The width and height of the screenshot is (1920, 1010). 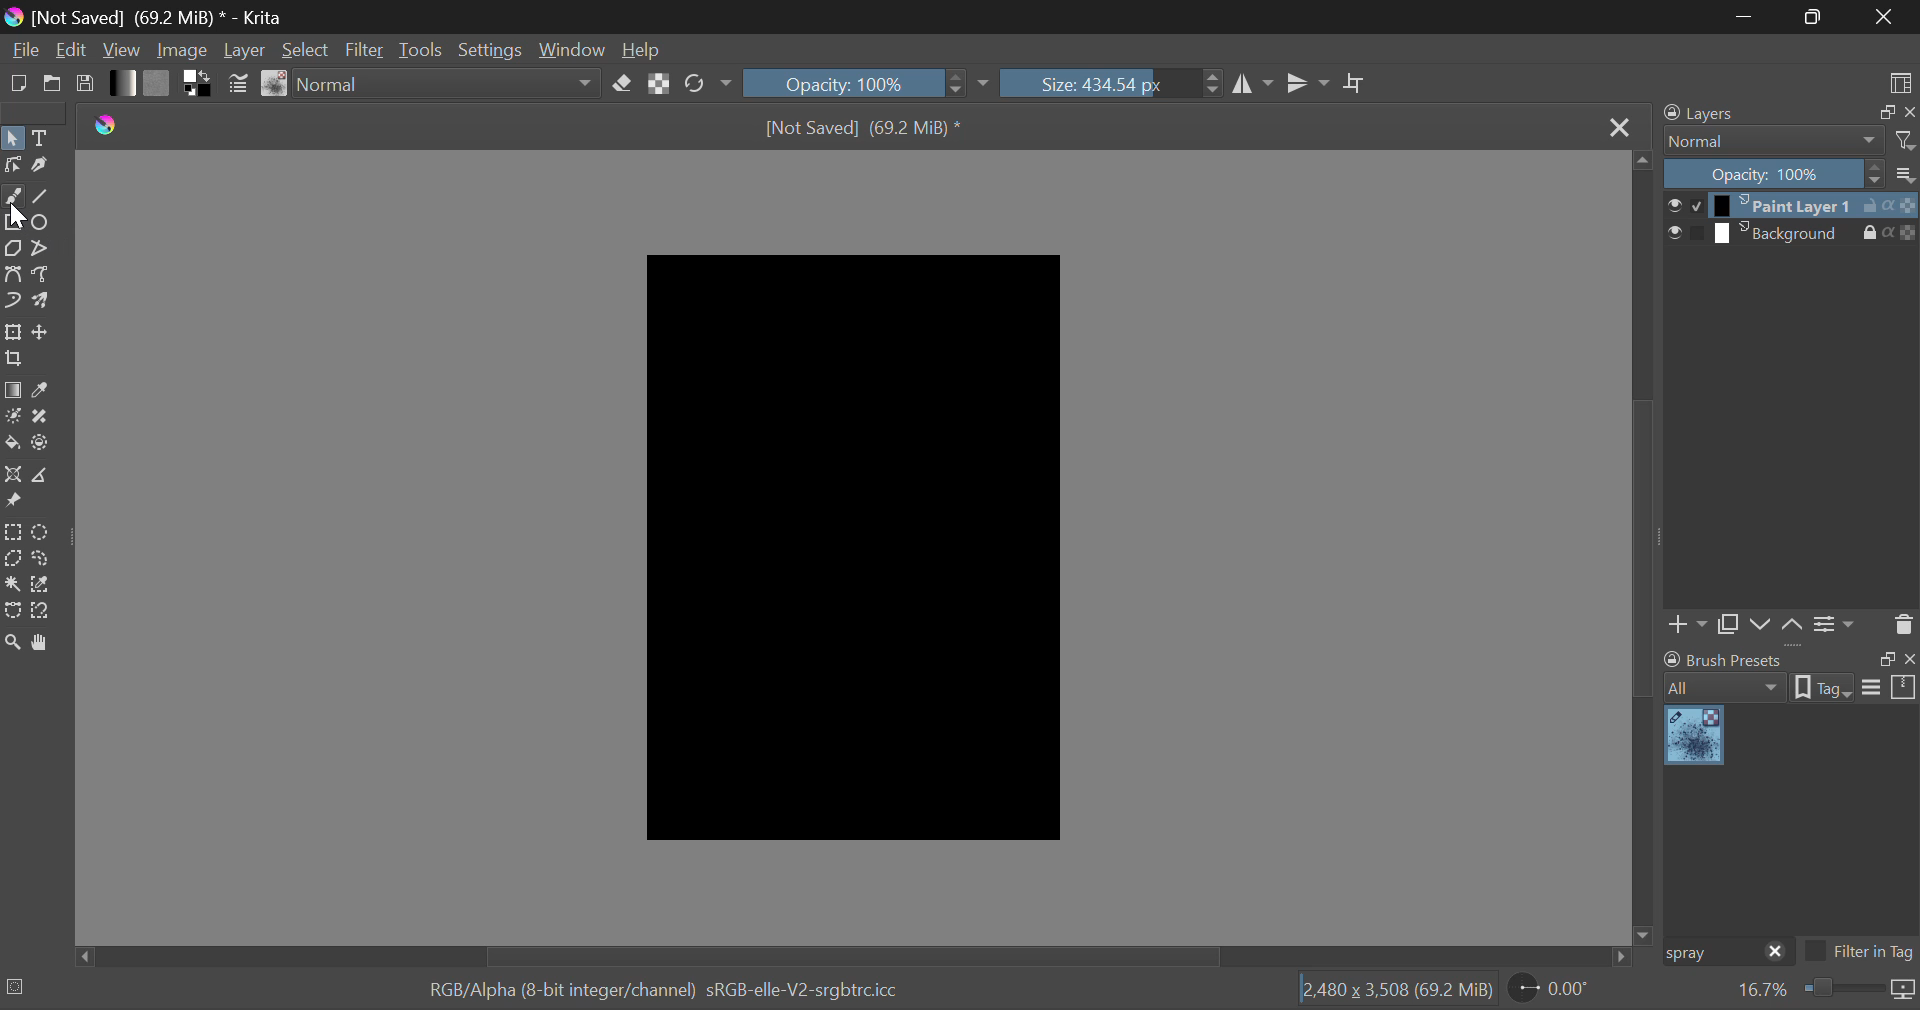 I want to click on Measurements, so click(x=38, y=476).